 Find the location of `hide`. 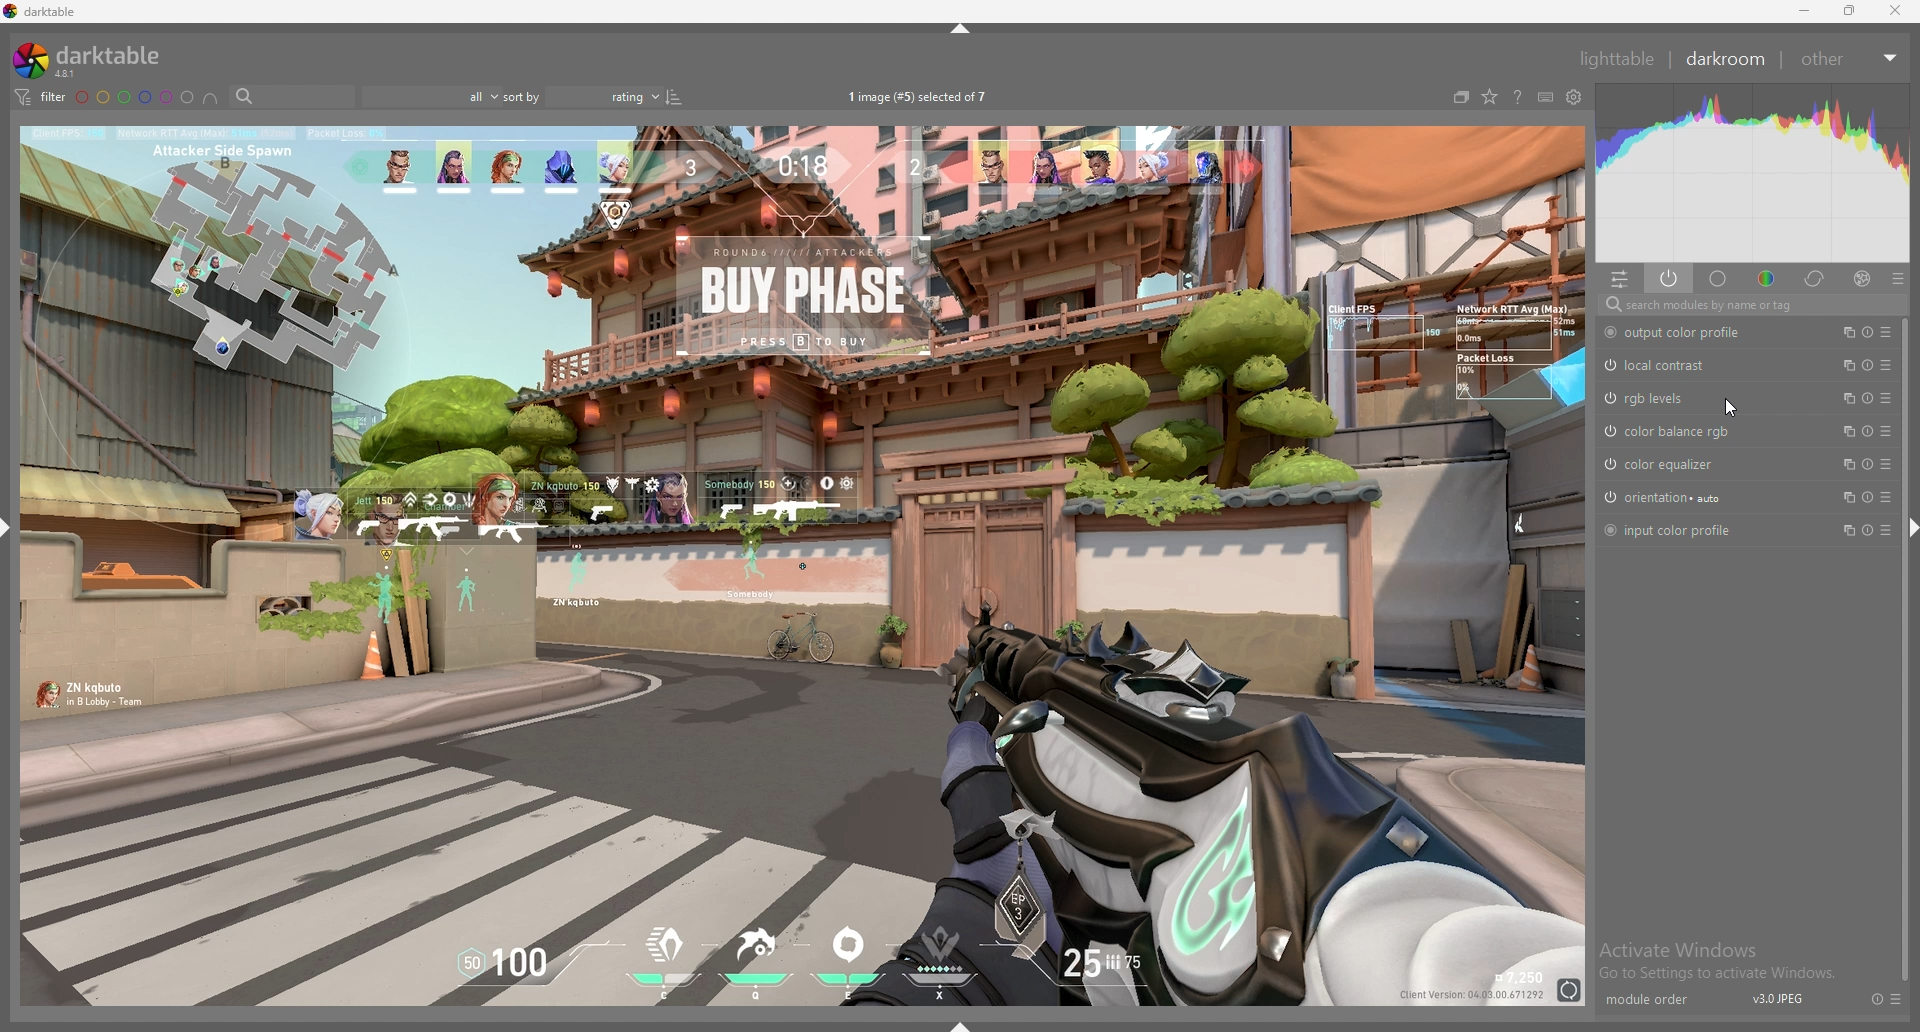

hide is located at coordinates (961, 28).